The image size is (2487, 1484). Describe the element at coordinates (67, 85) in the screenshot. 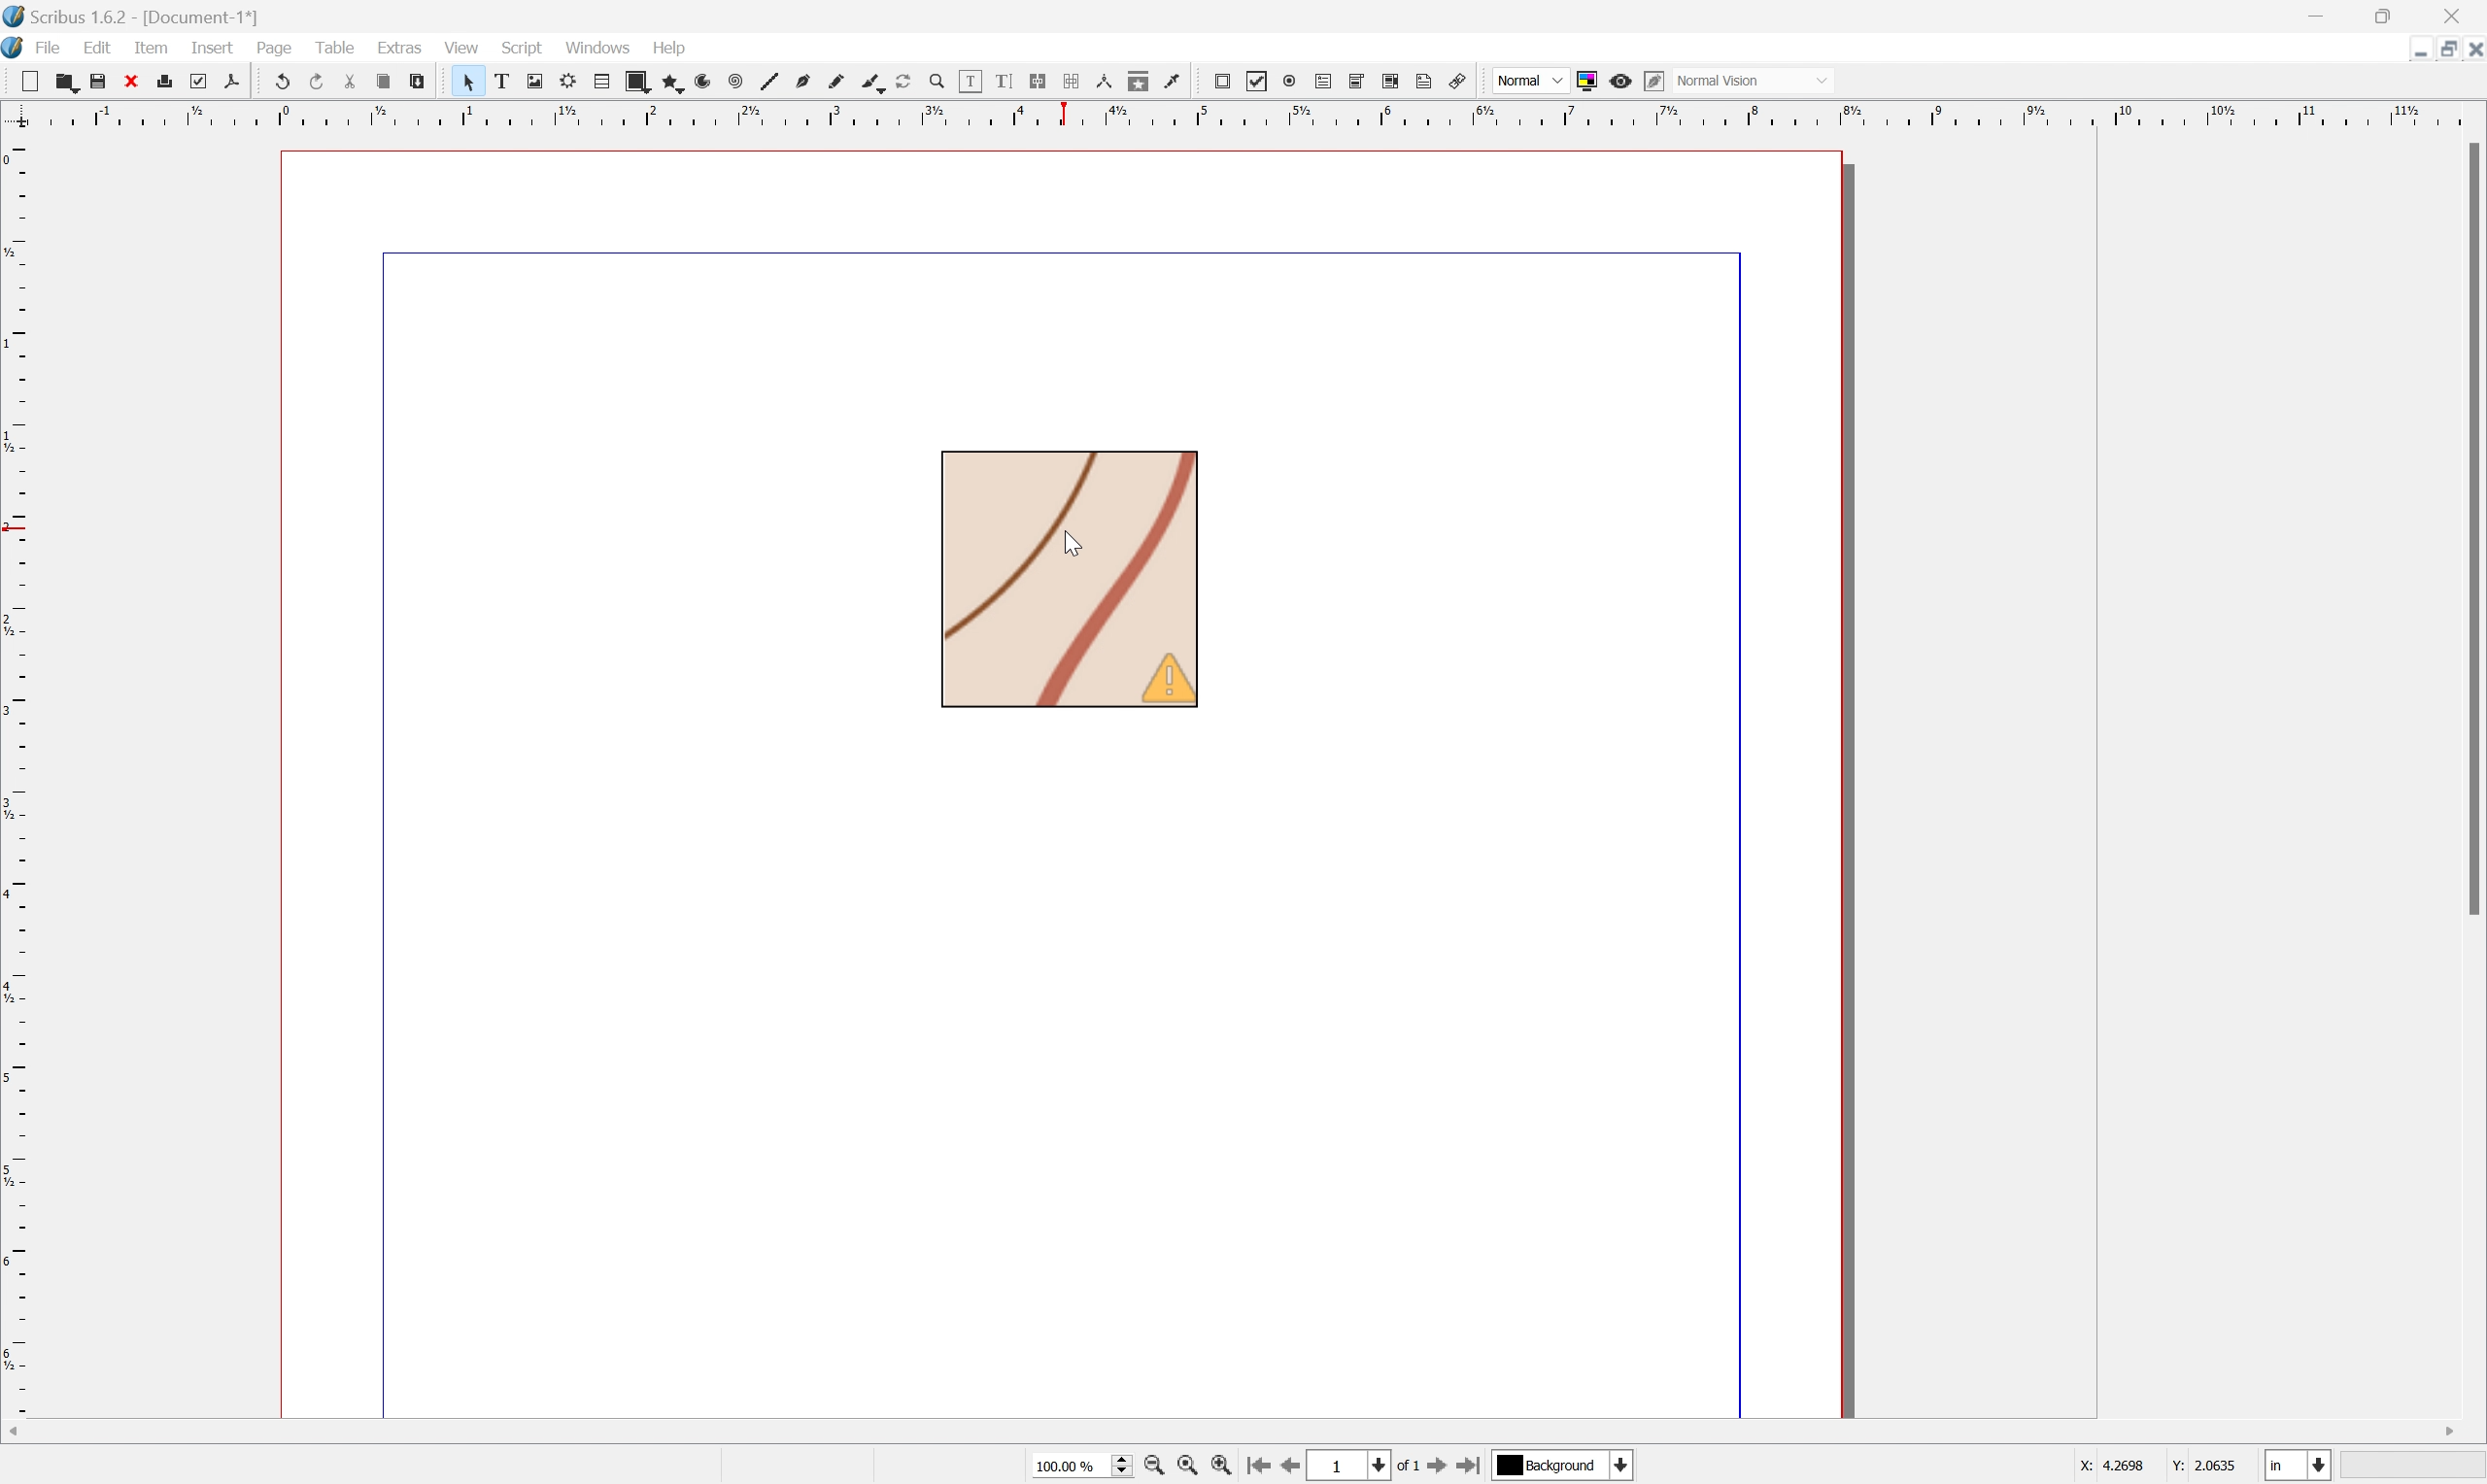

I see `New` at that location.